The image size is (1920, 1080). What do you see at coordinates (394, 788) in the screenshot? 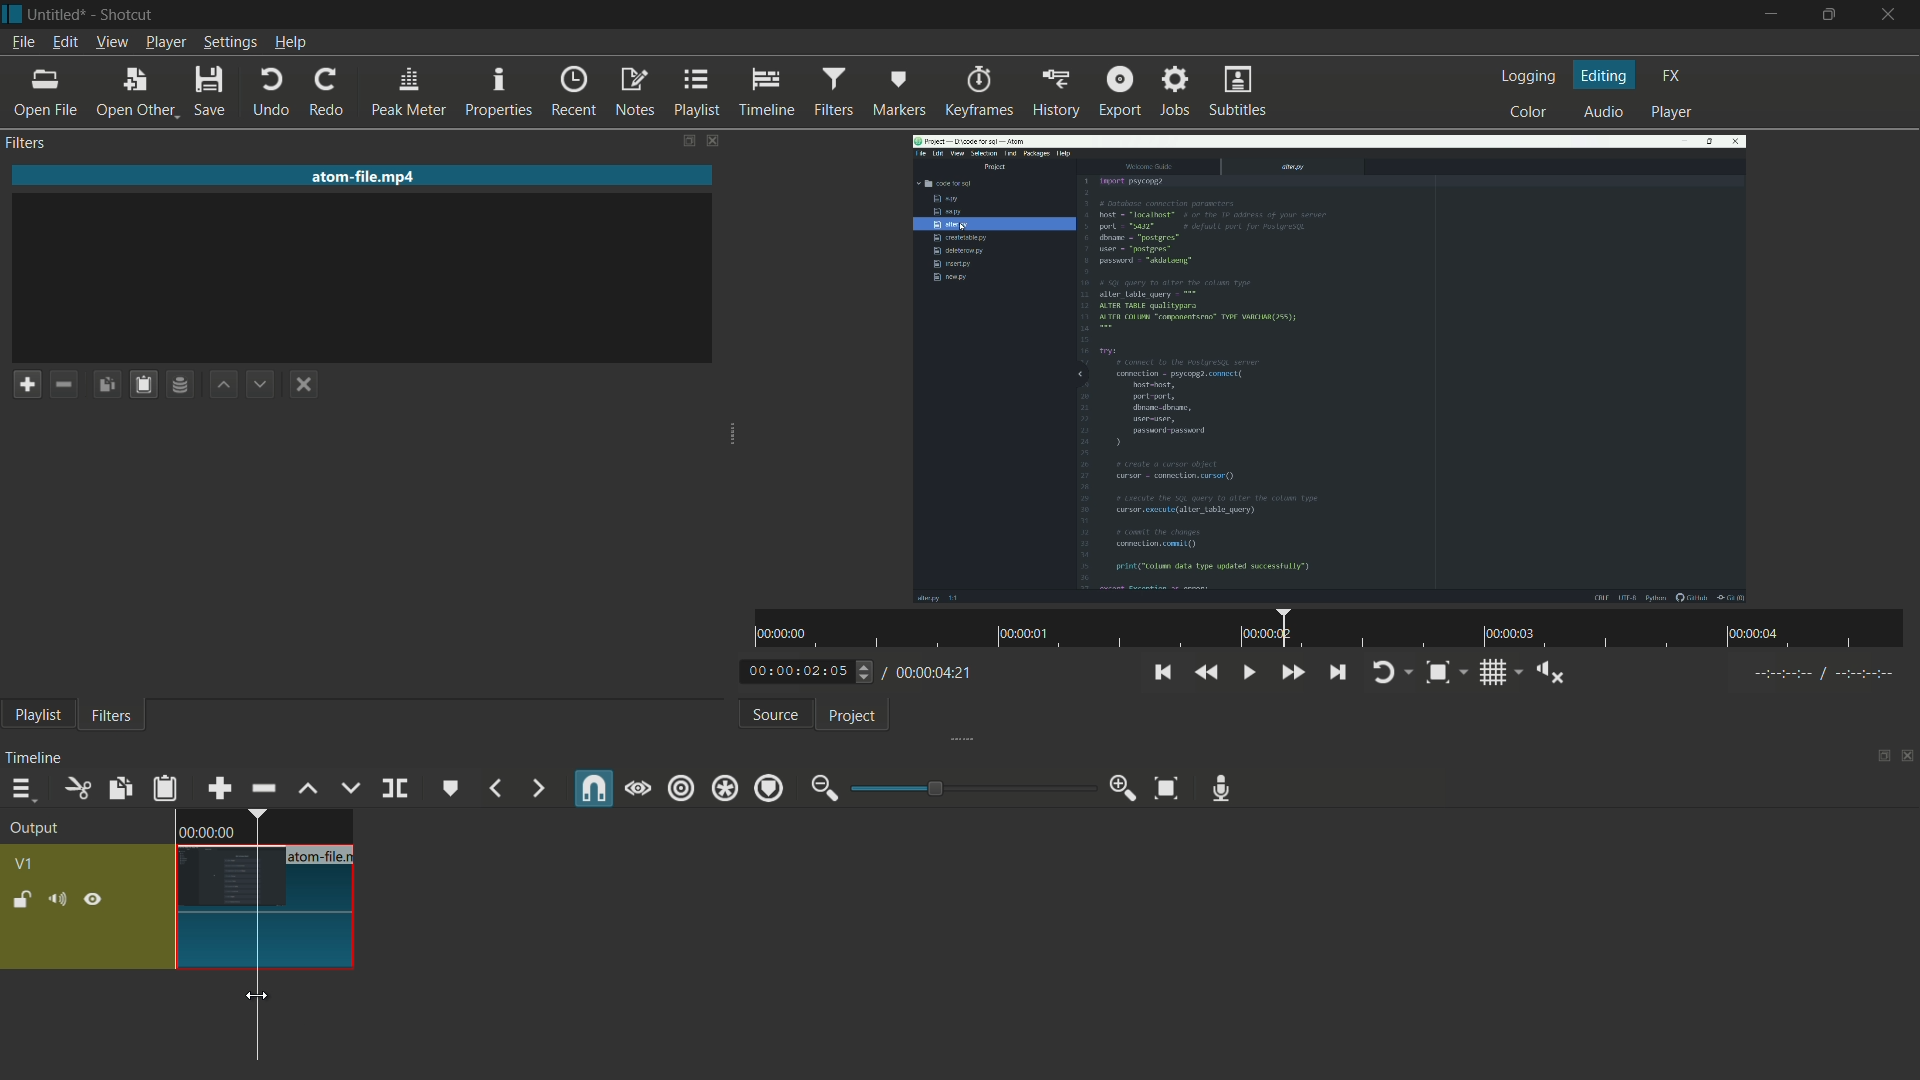
I see `split at playhead` at bounding box center [394, 788].